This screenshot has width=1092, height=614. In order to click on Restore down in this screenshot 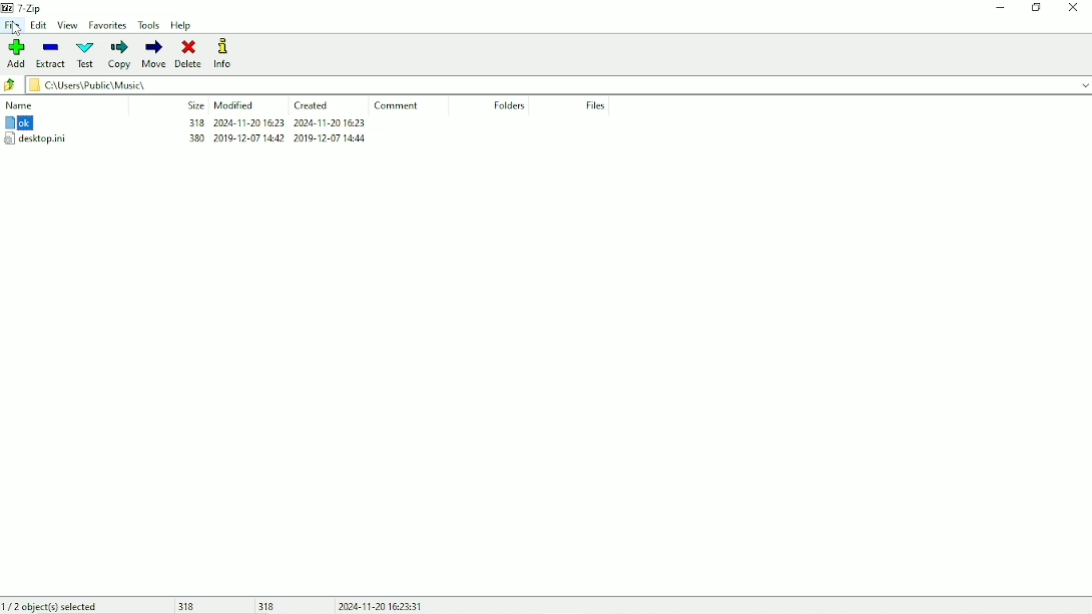, I will do `click(1037, 9)`.